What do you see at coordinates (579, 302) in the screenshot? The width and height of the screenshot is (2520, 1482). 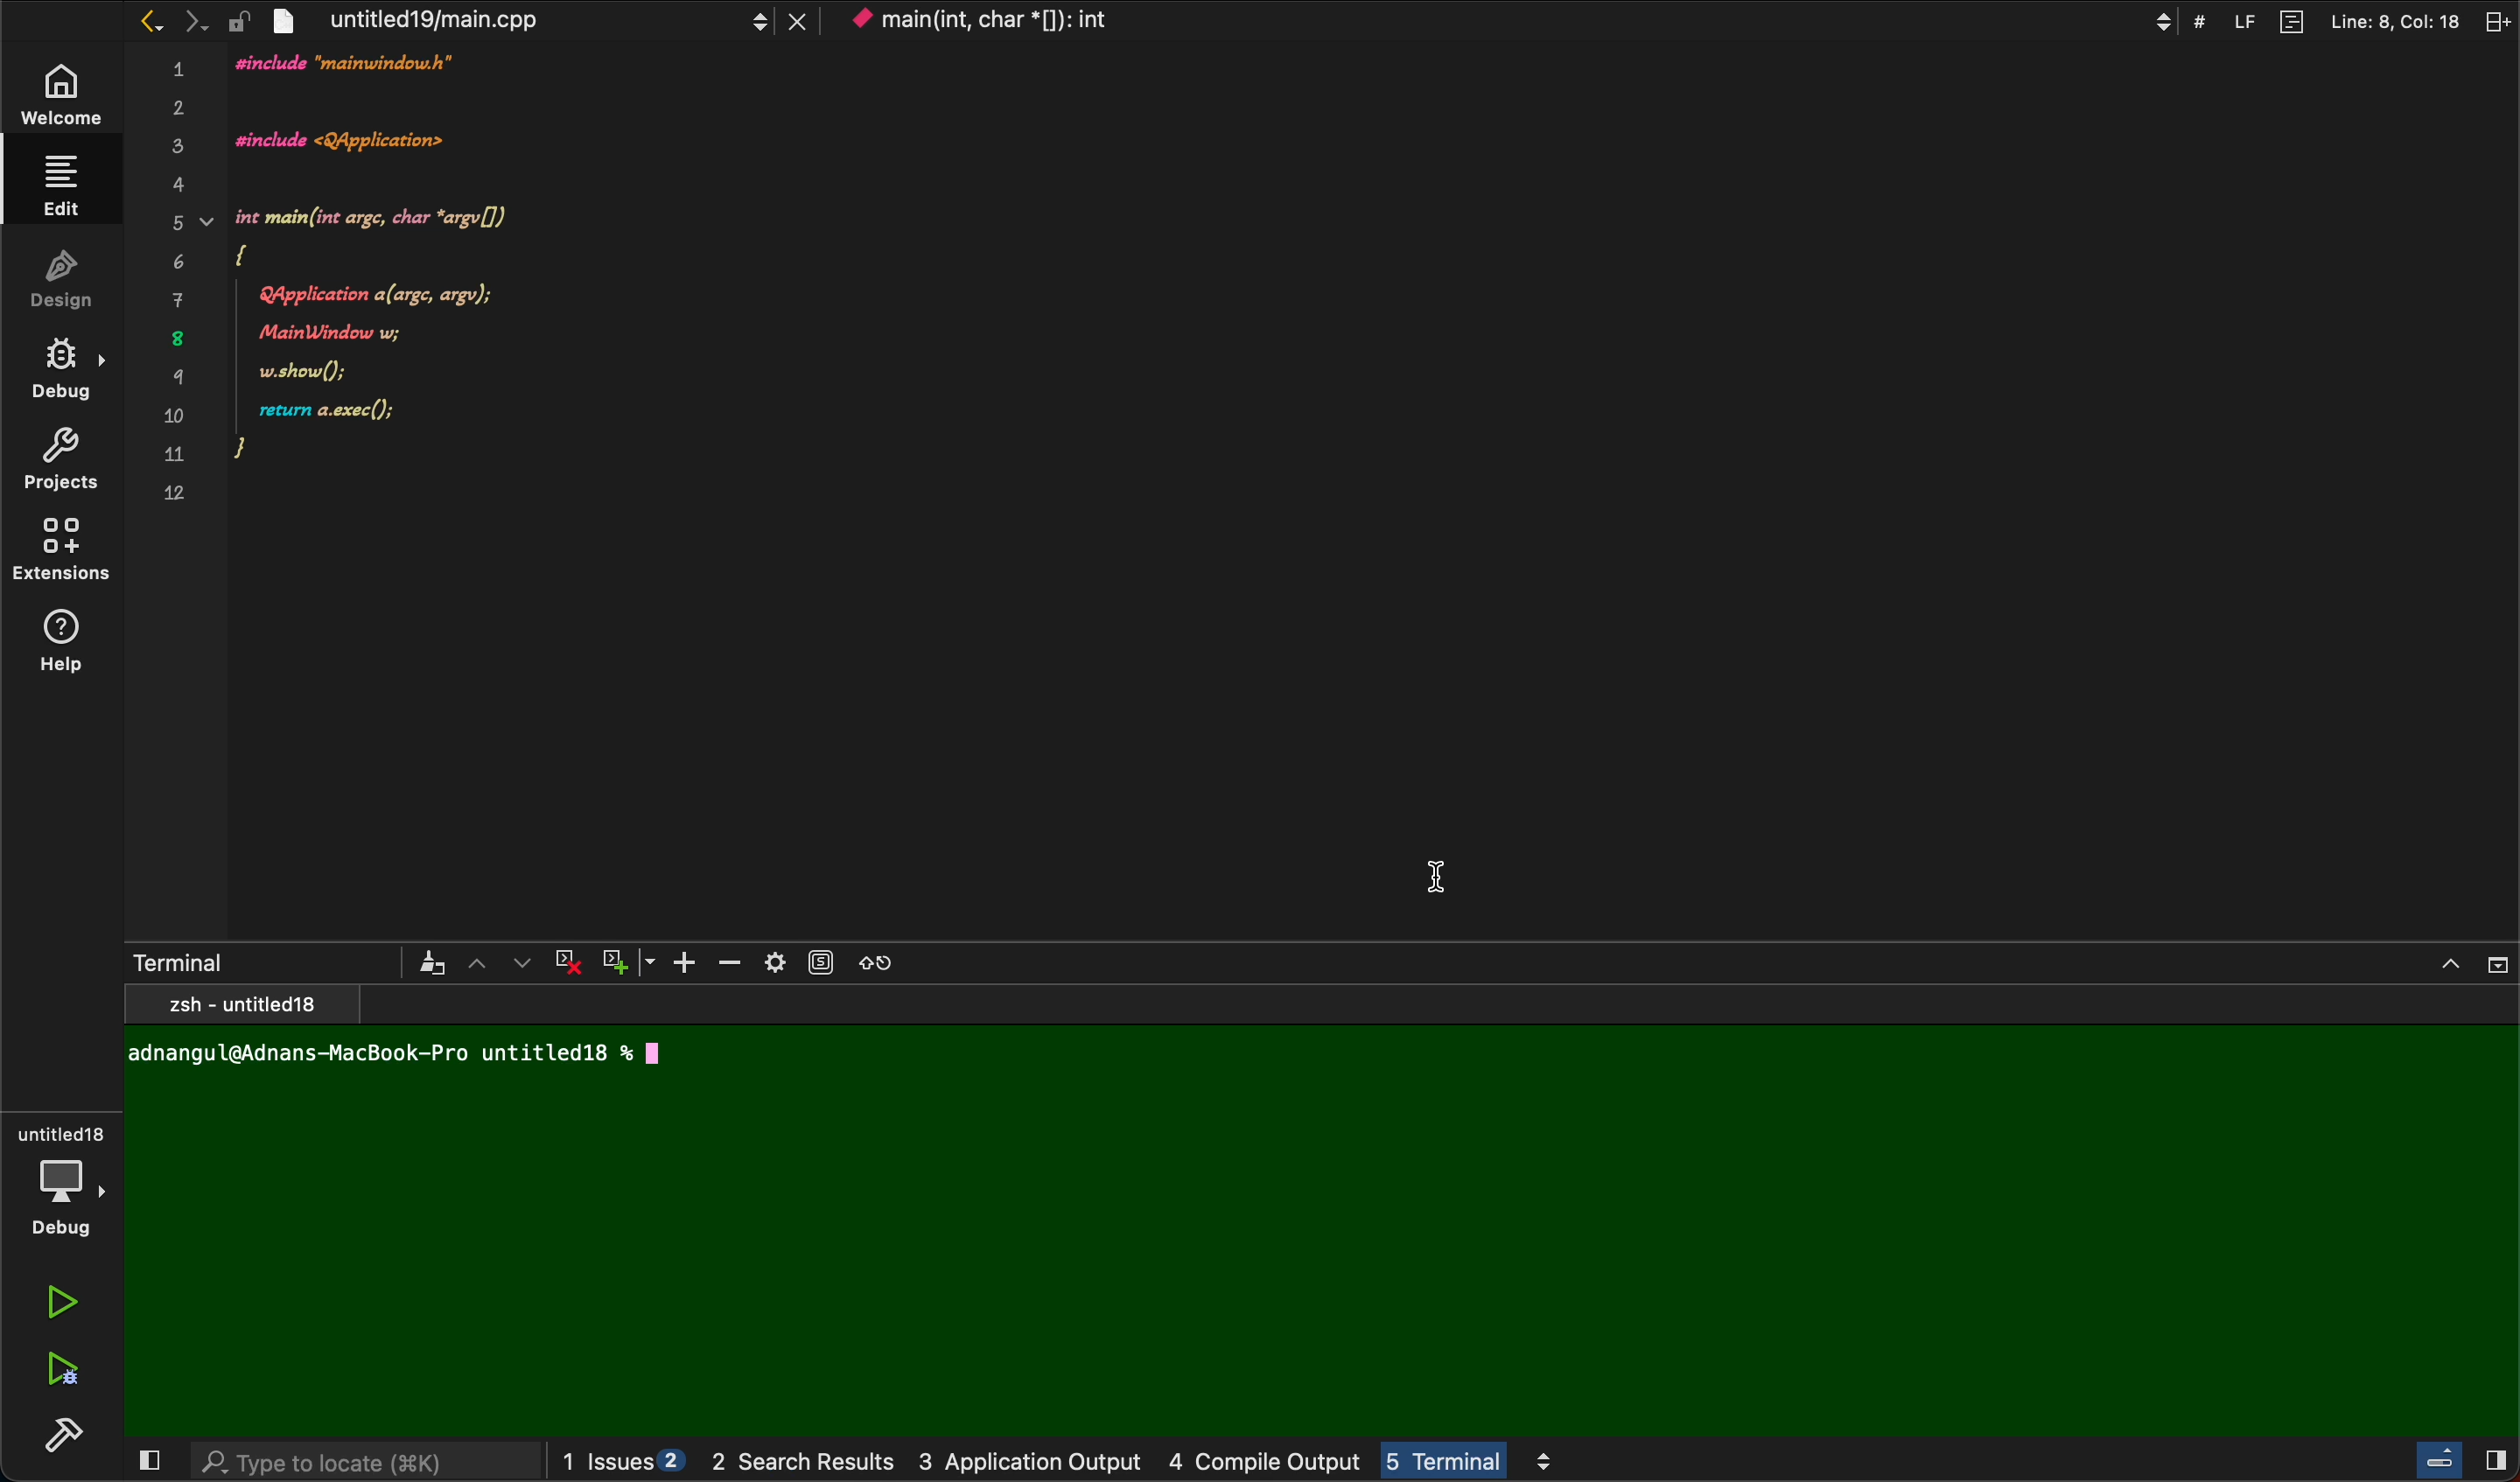 I see `code` at bounding box center [579, 302].